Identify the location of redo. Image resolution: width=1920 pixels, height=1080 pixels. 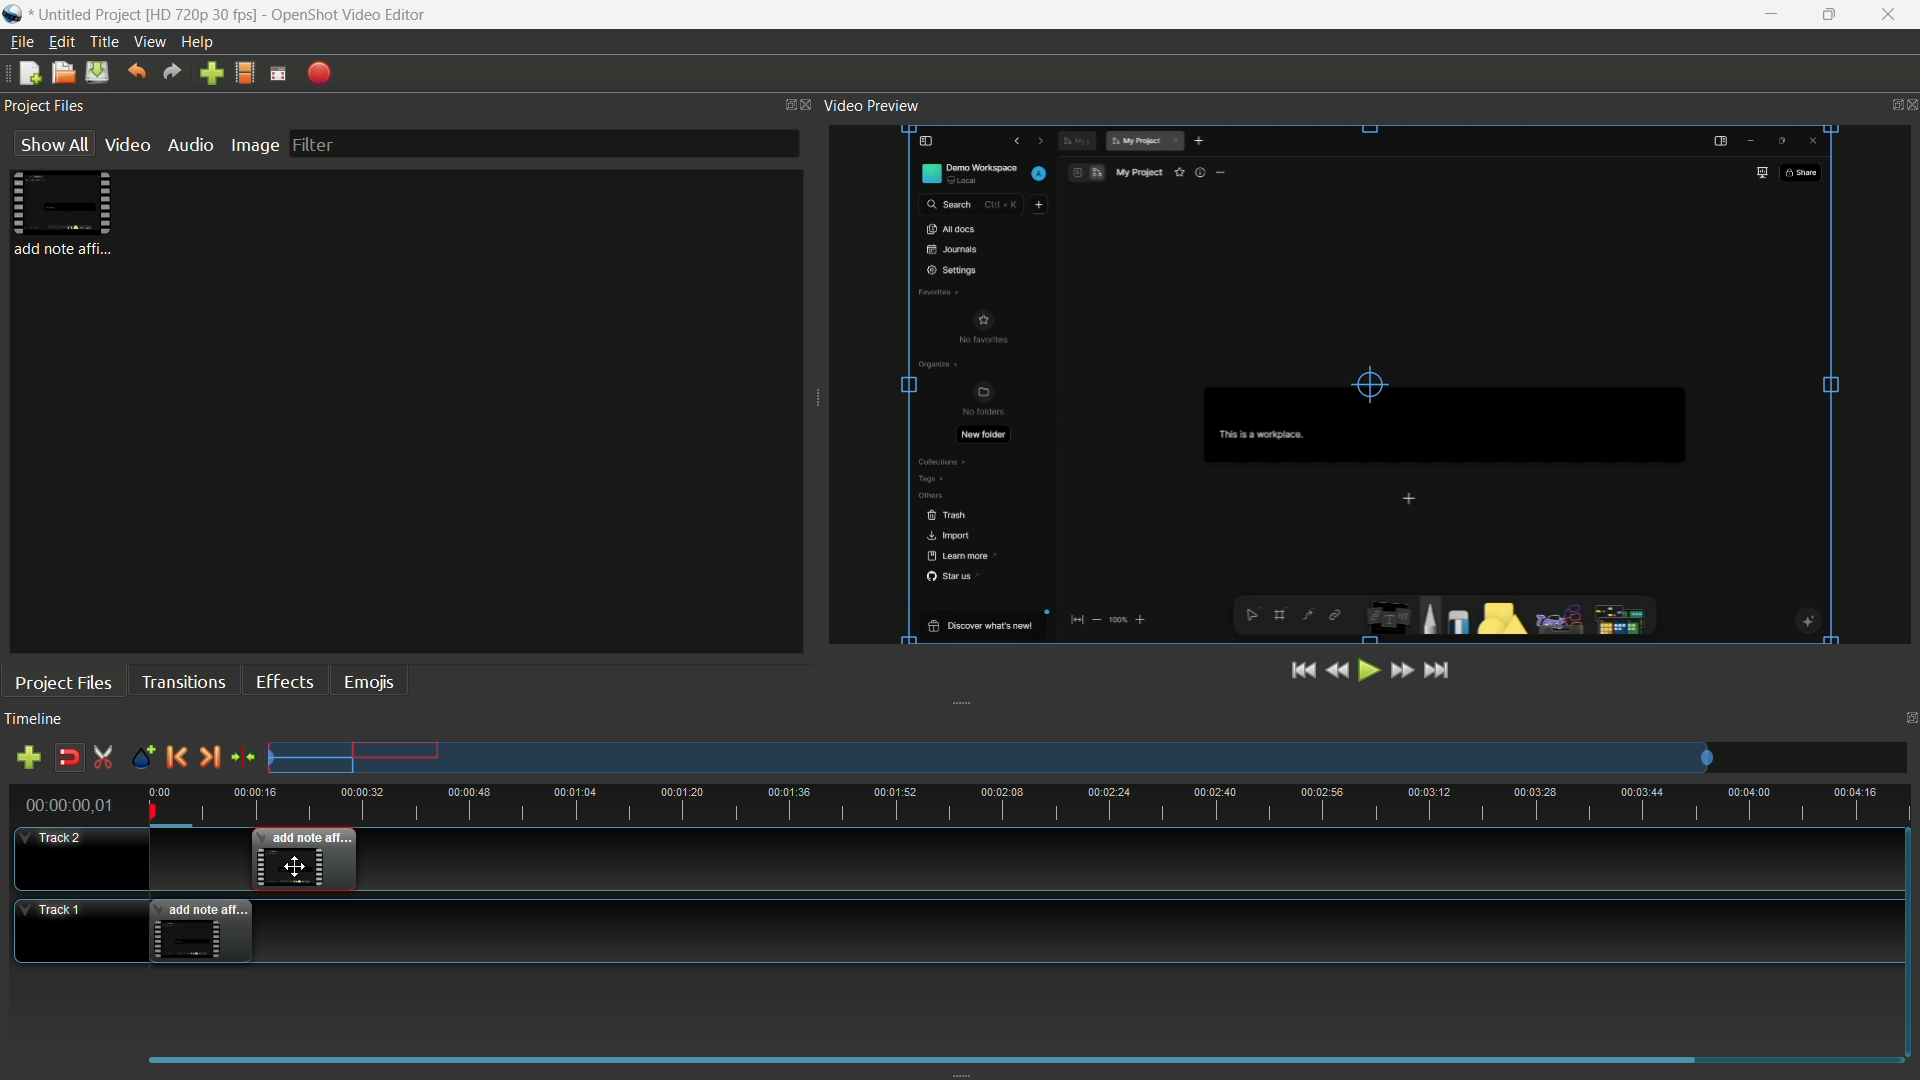
(171, 72).